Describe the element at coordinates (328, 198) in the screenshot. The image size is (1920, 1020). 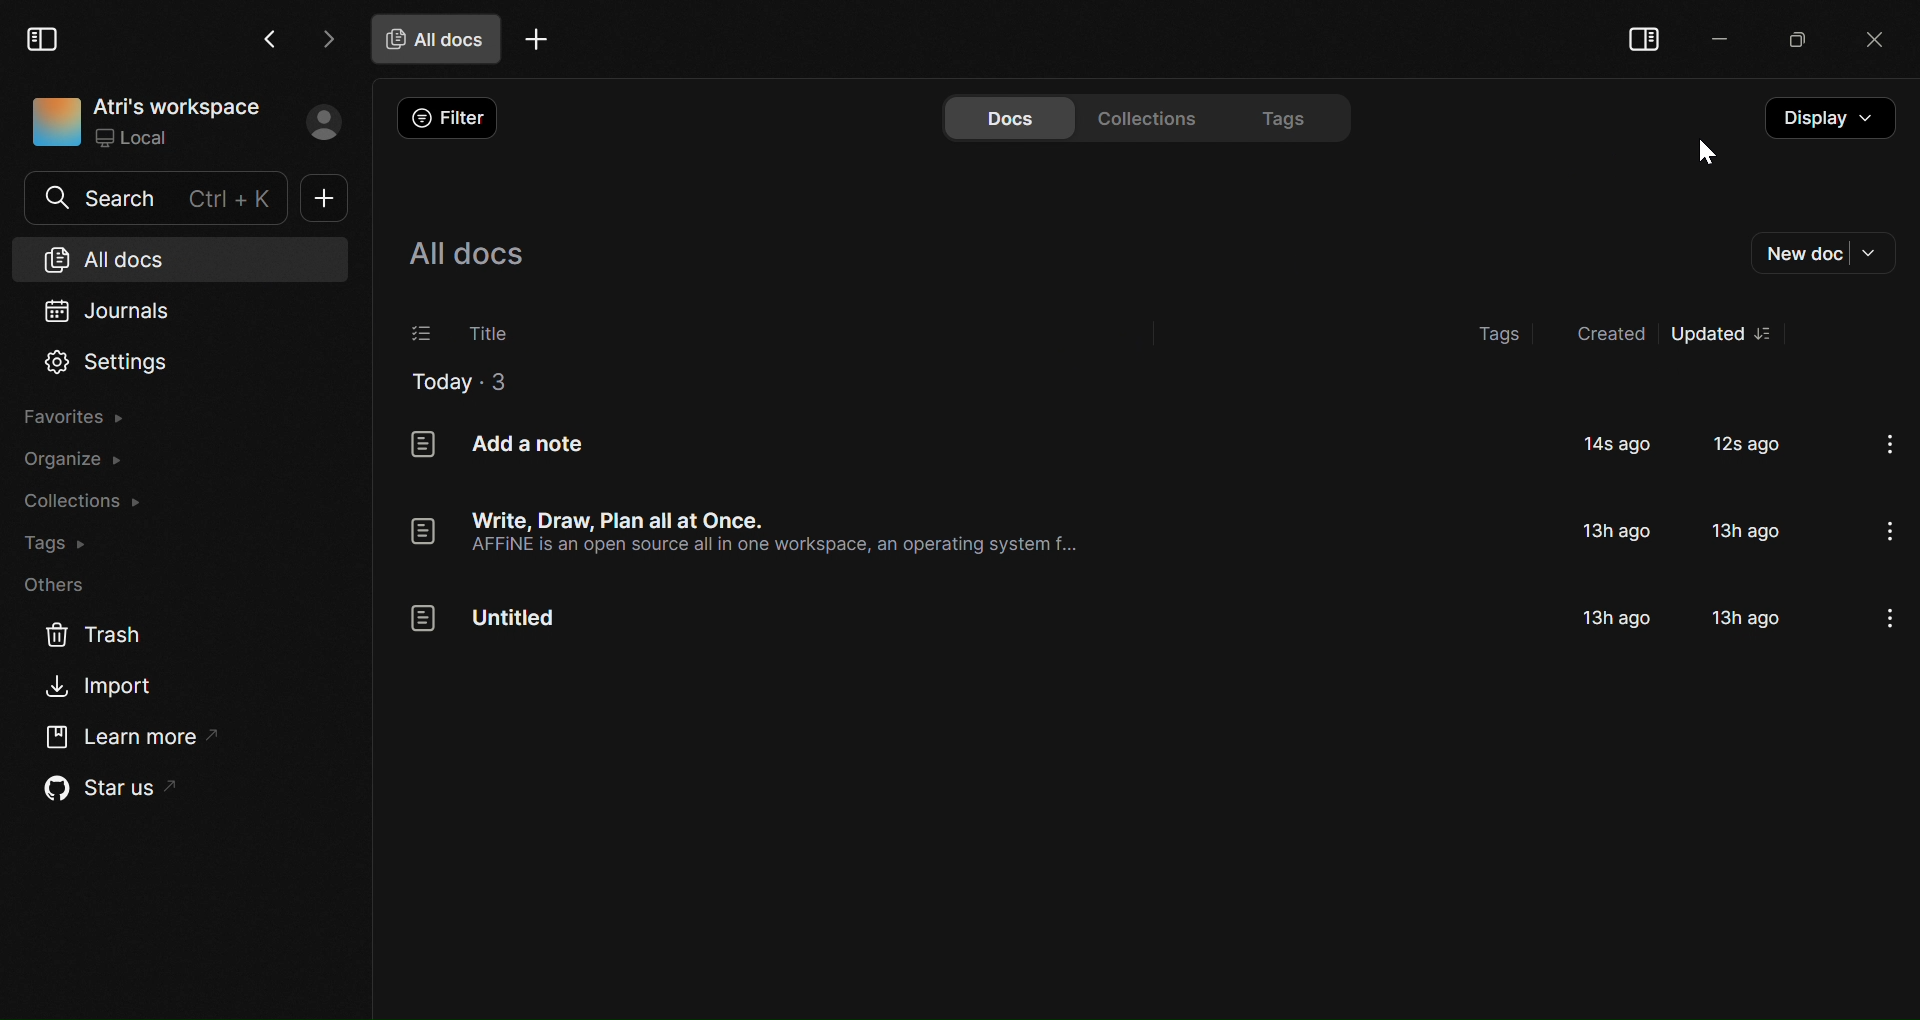
I see `New doc` at that location.